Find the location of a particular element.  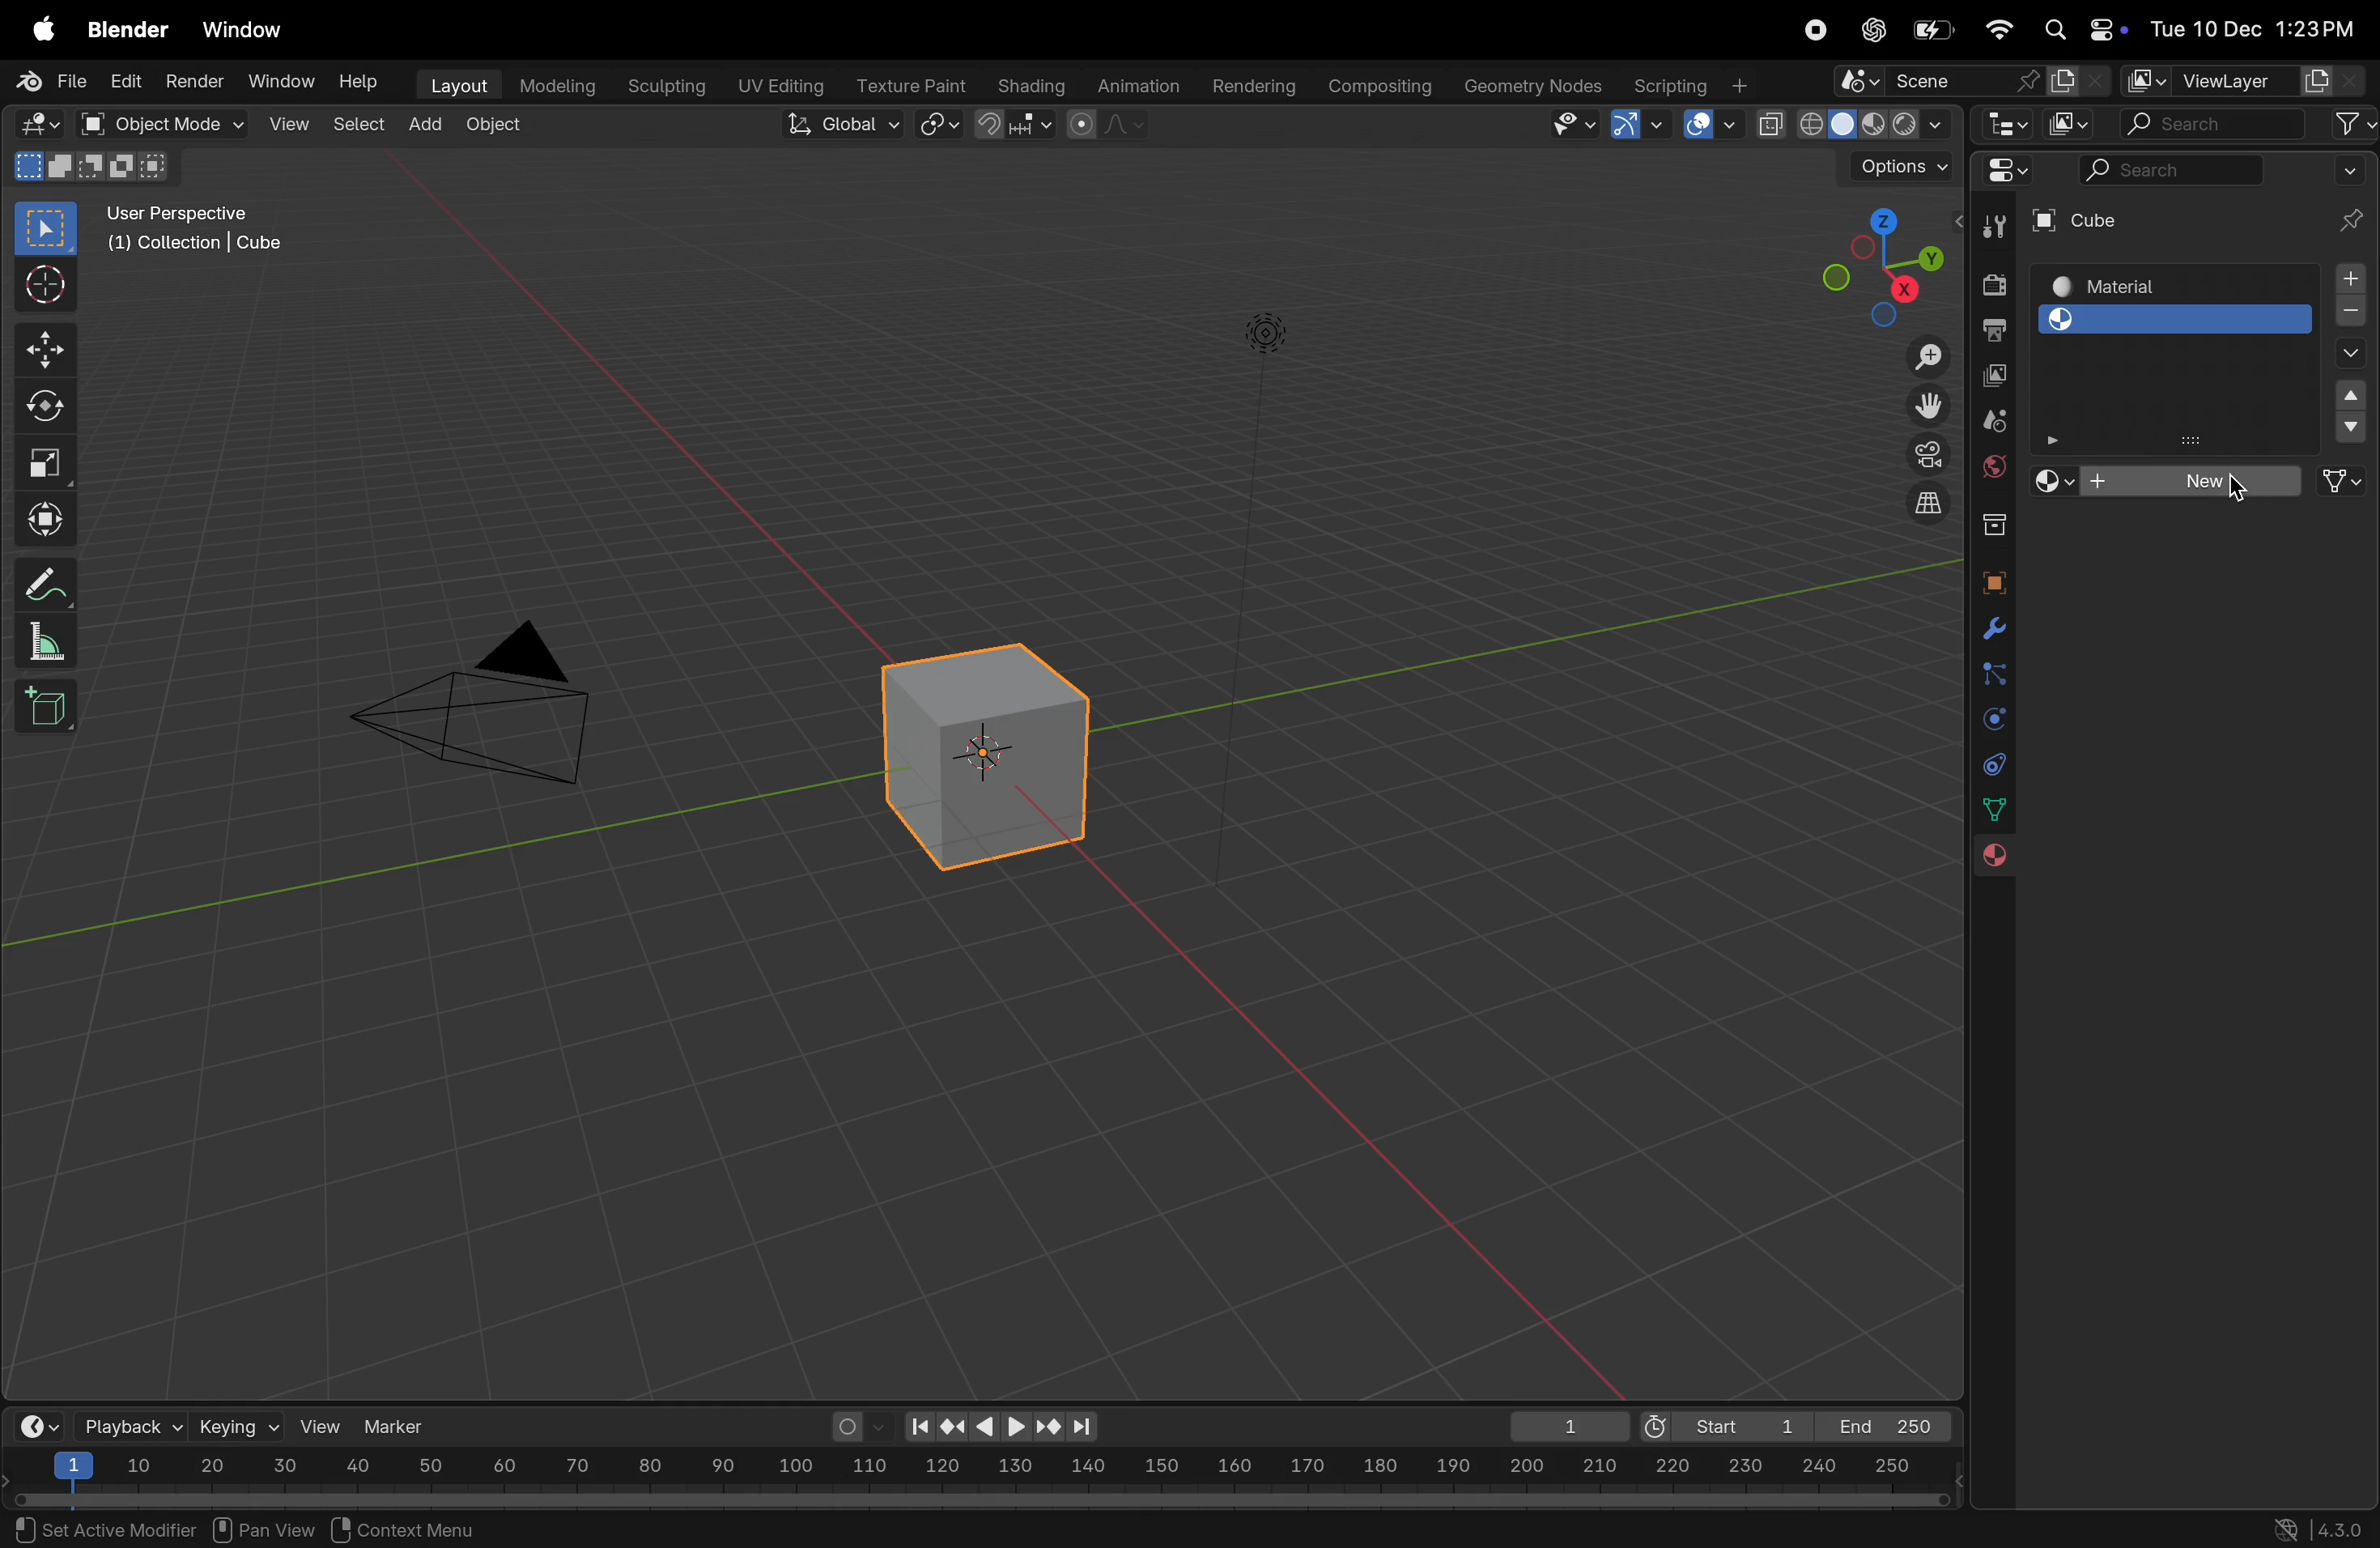

Scripting is located at coordinates (1689, 79).